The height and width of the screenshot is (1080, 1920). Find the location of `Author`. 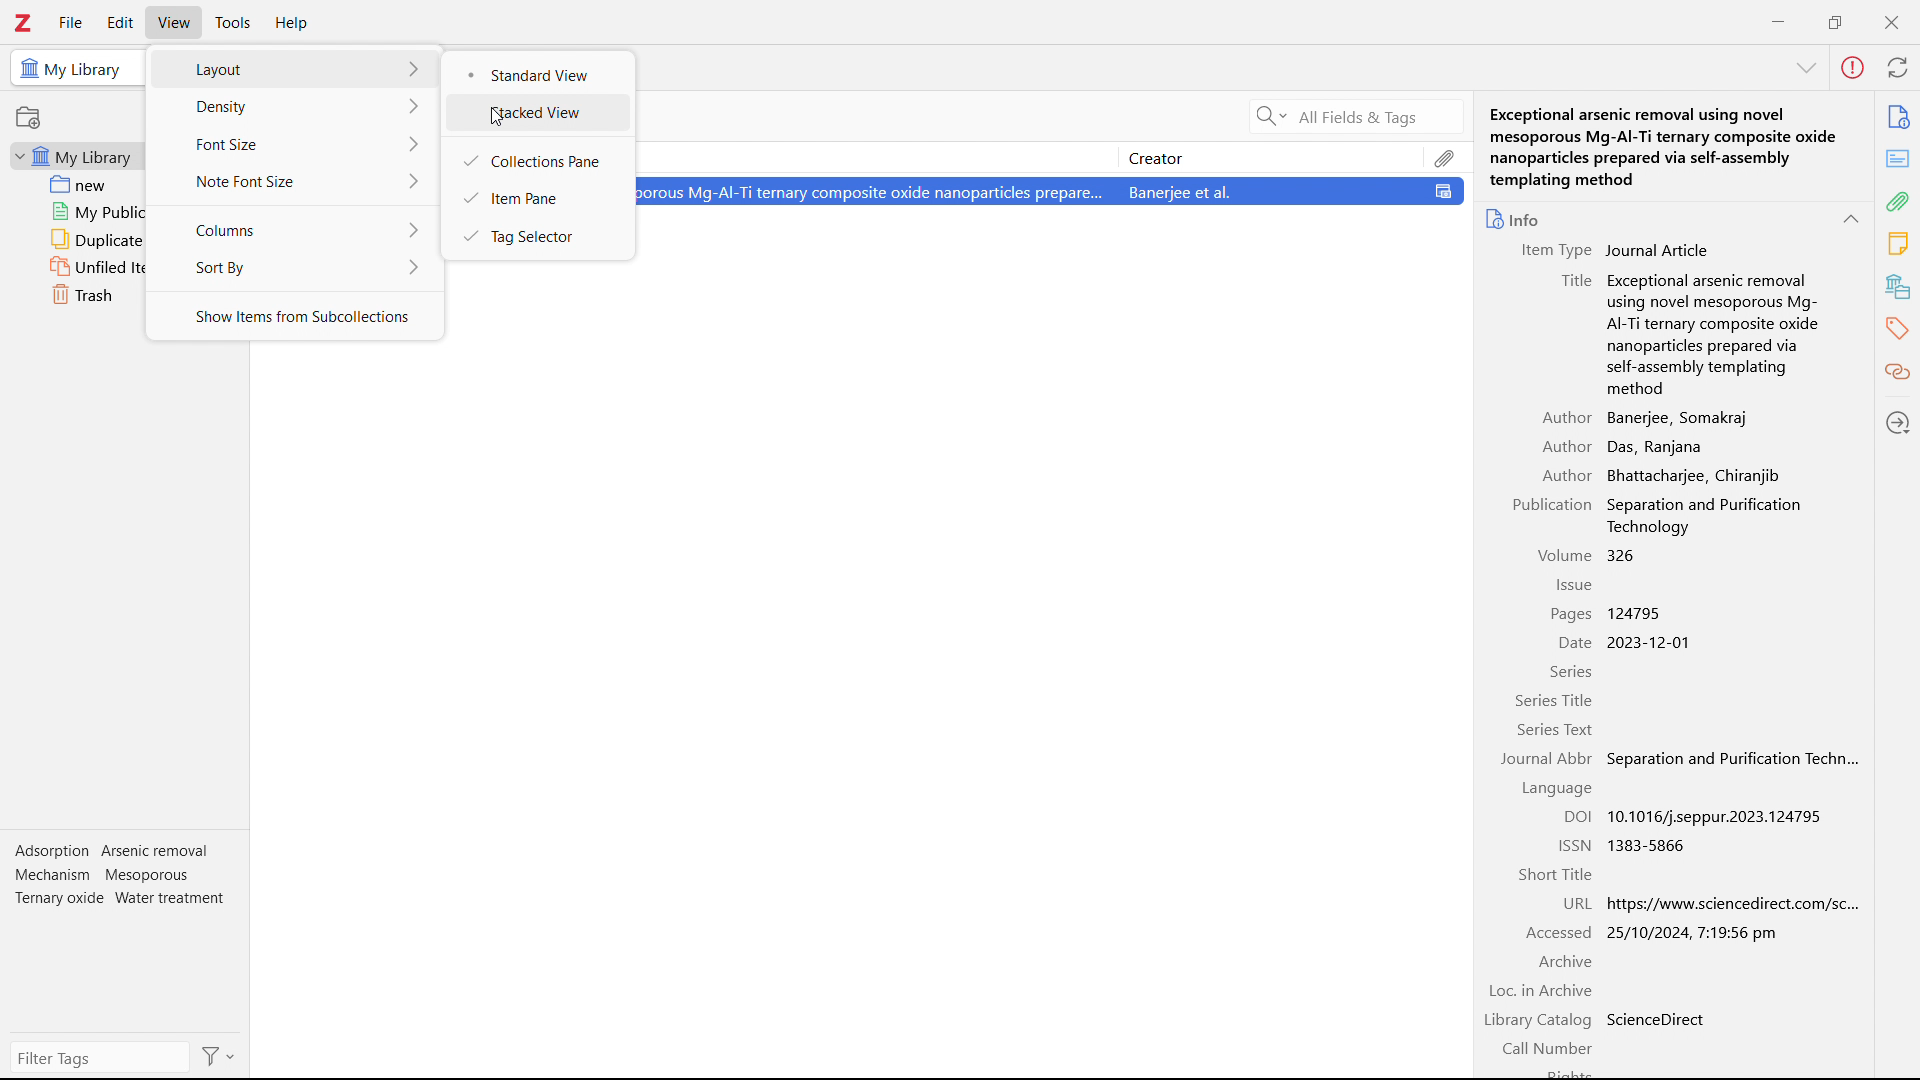

Author is located at coordinates (1566, 474).